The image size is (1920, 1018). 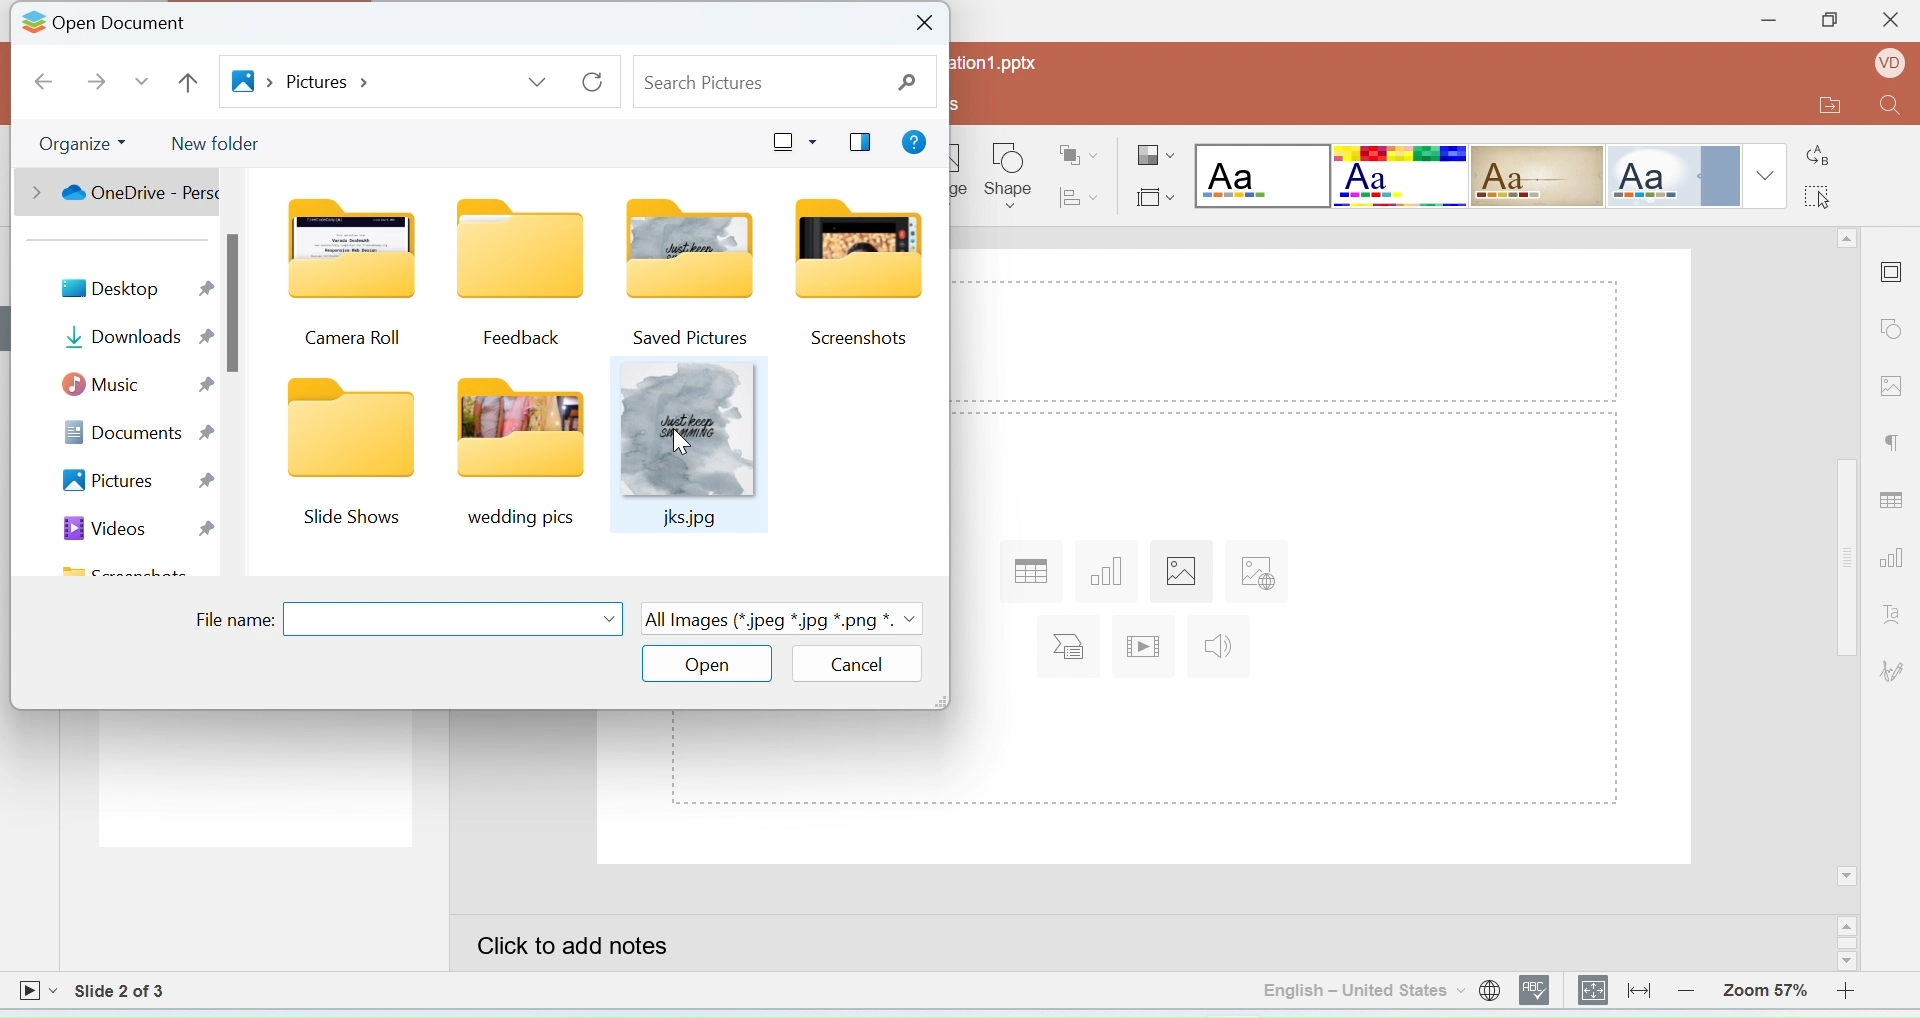 What do you see at coordinates (855, 273) in the screenshot?
I see `folder-4` at bounding box center [855, 273].